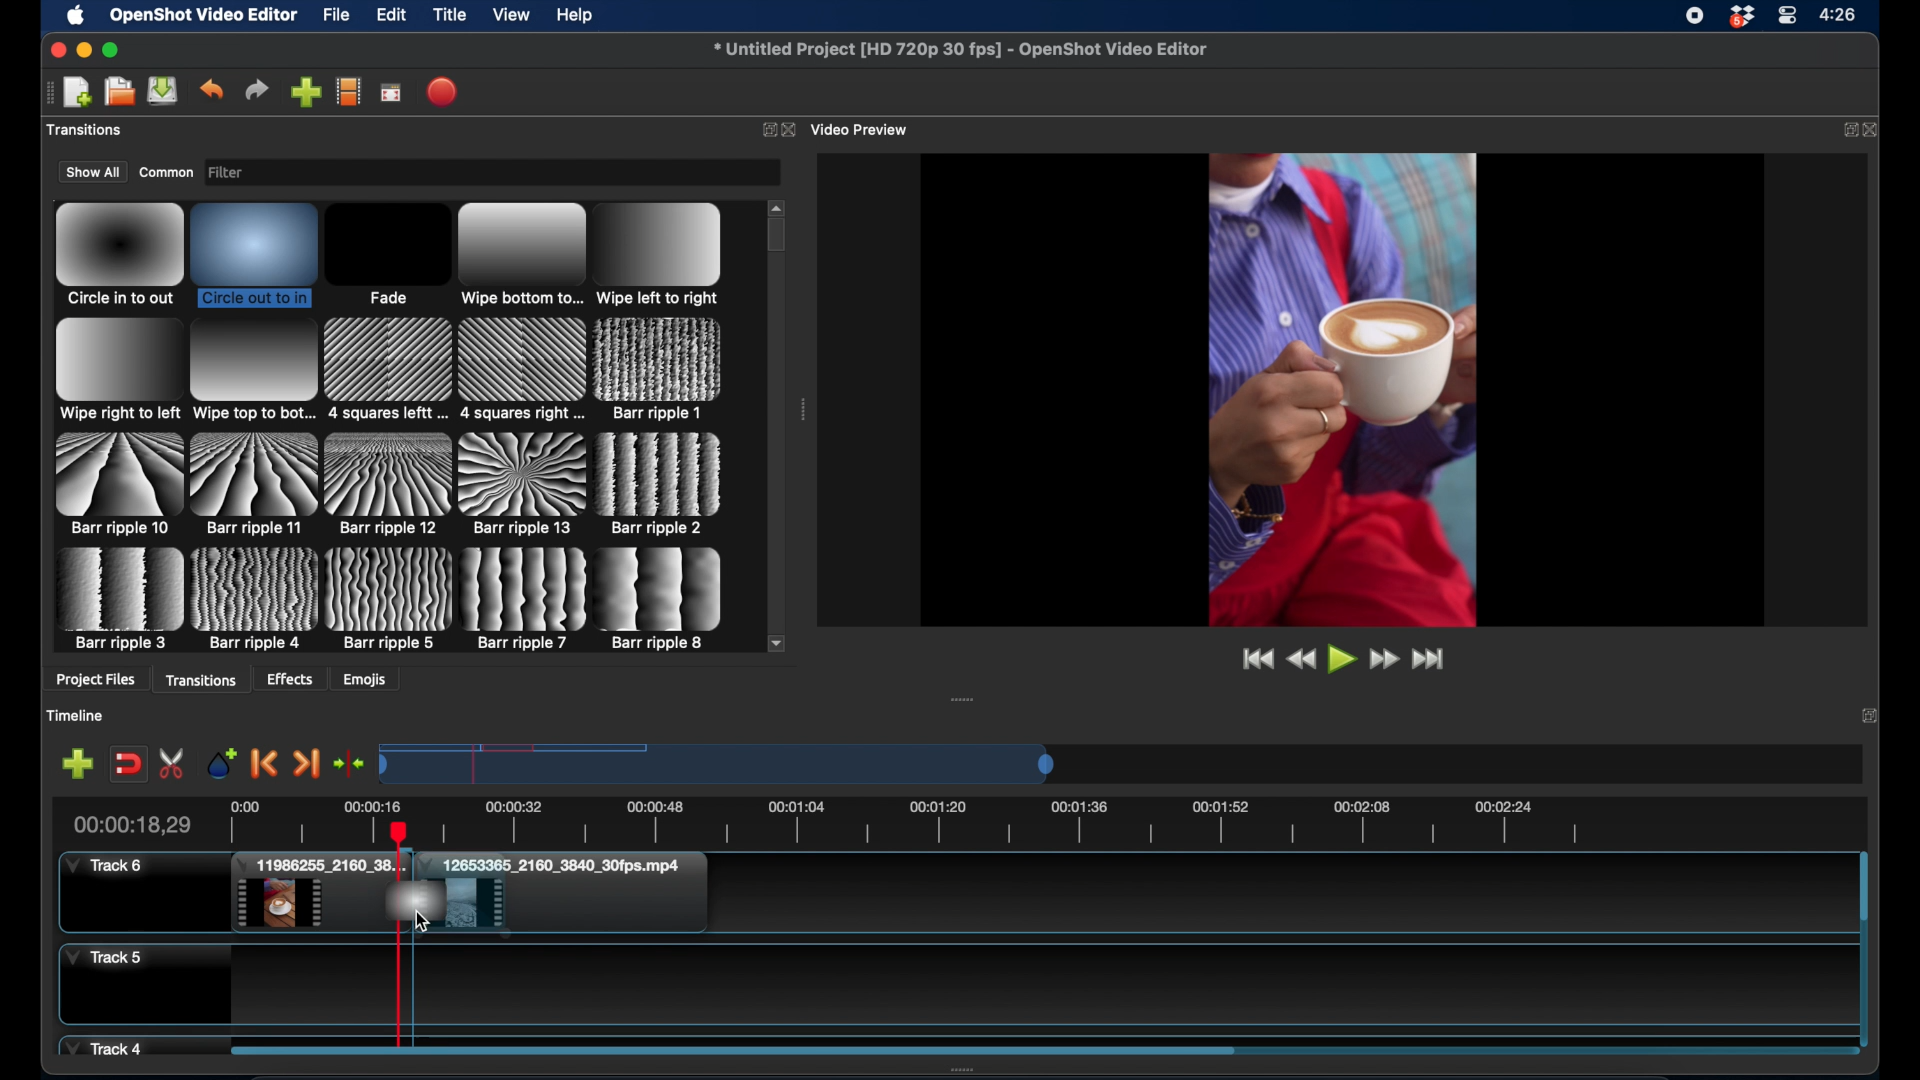 The height and width of the screenshot is (1080, 1920). Describe the element at coordinates (318, 894) in the screenshot. I see `clip` at that location.